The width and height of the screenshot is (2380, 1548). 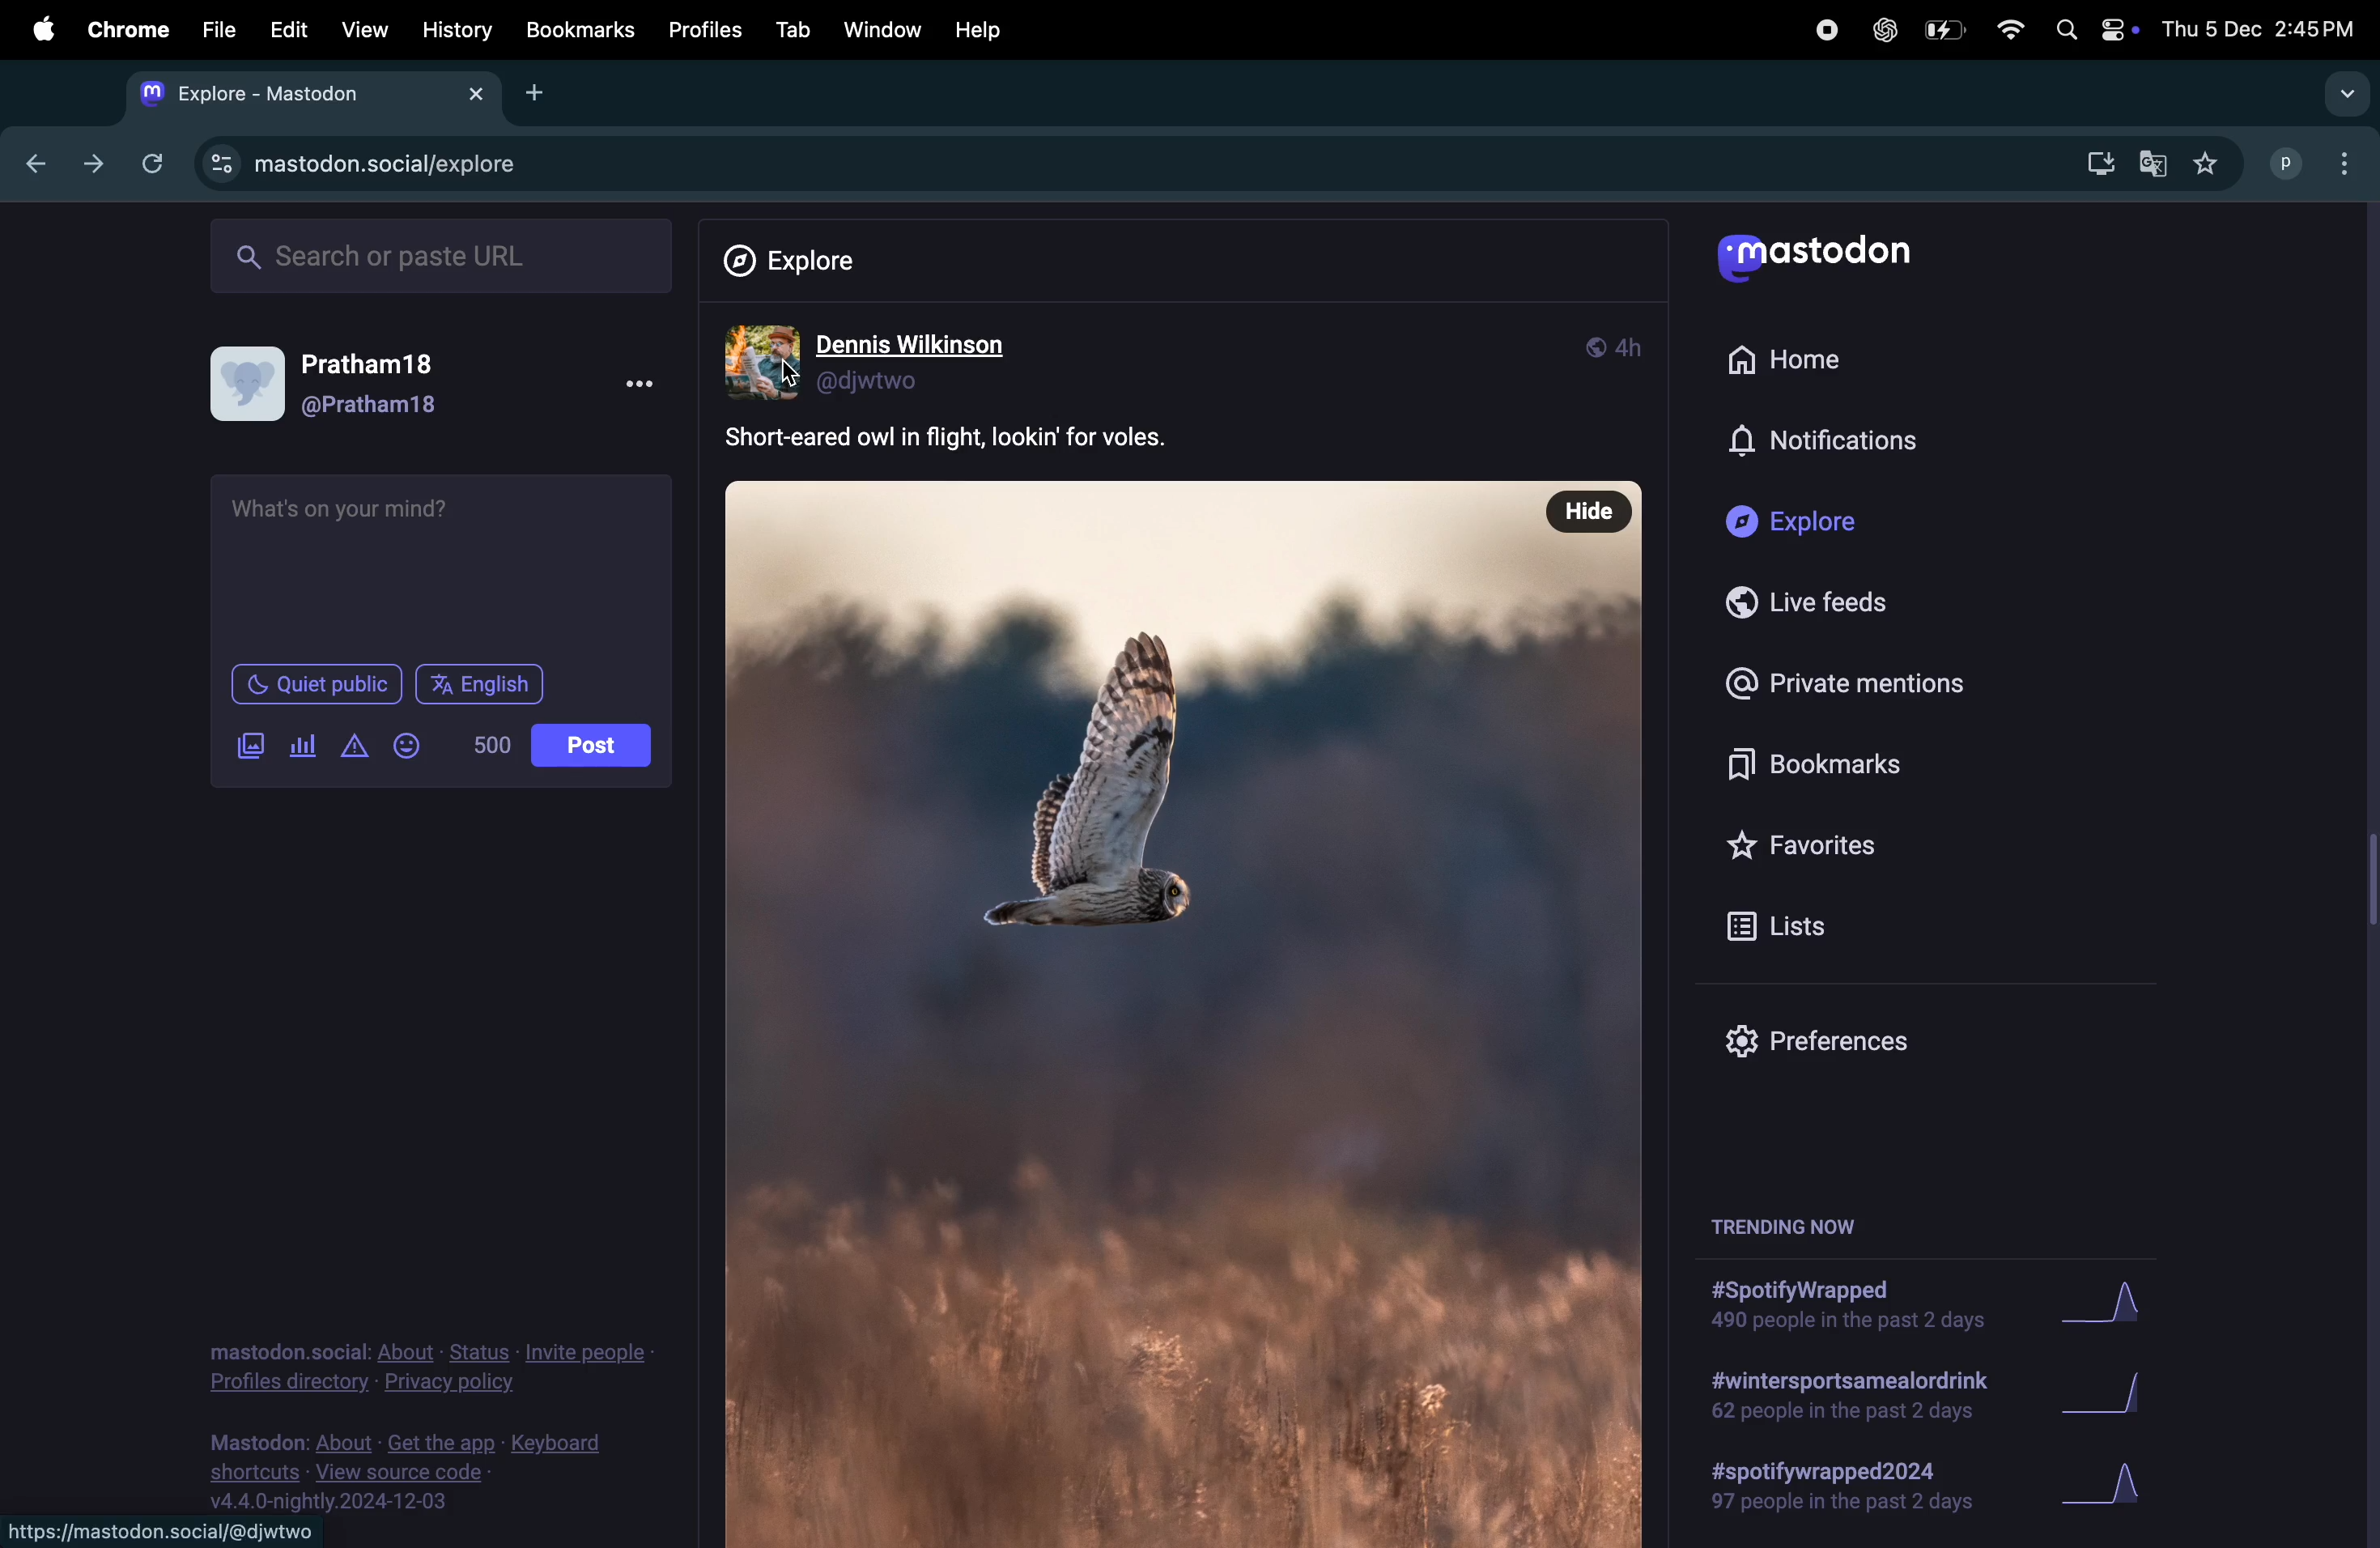 I want to click on google translate, so click(x=2154, y=163).